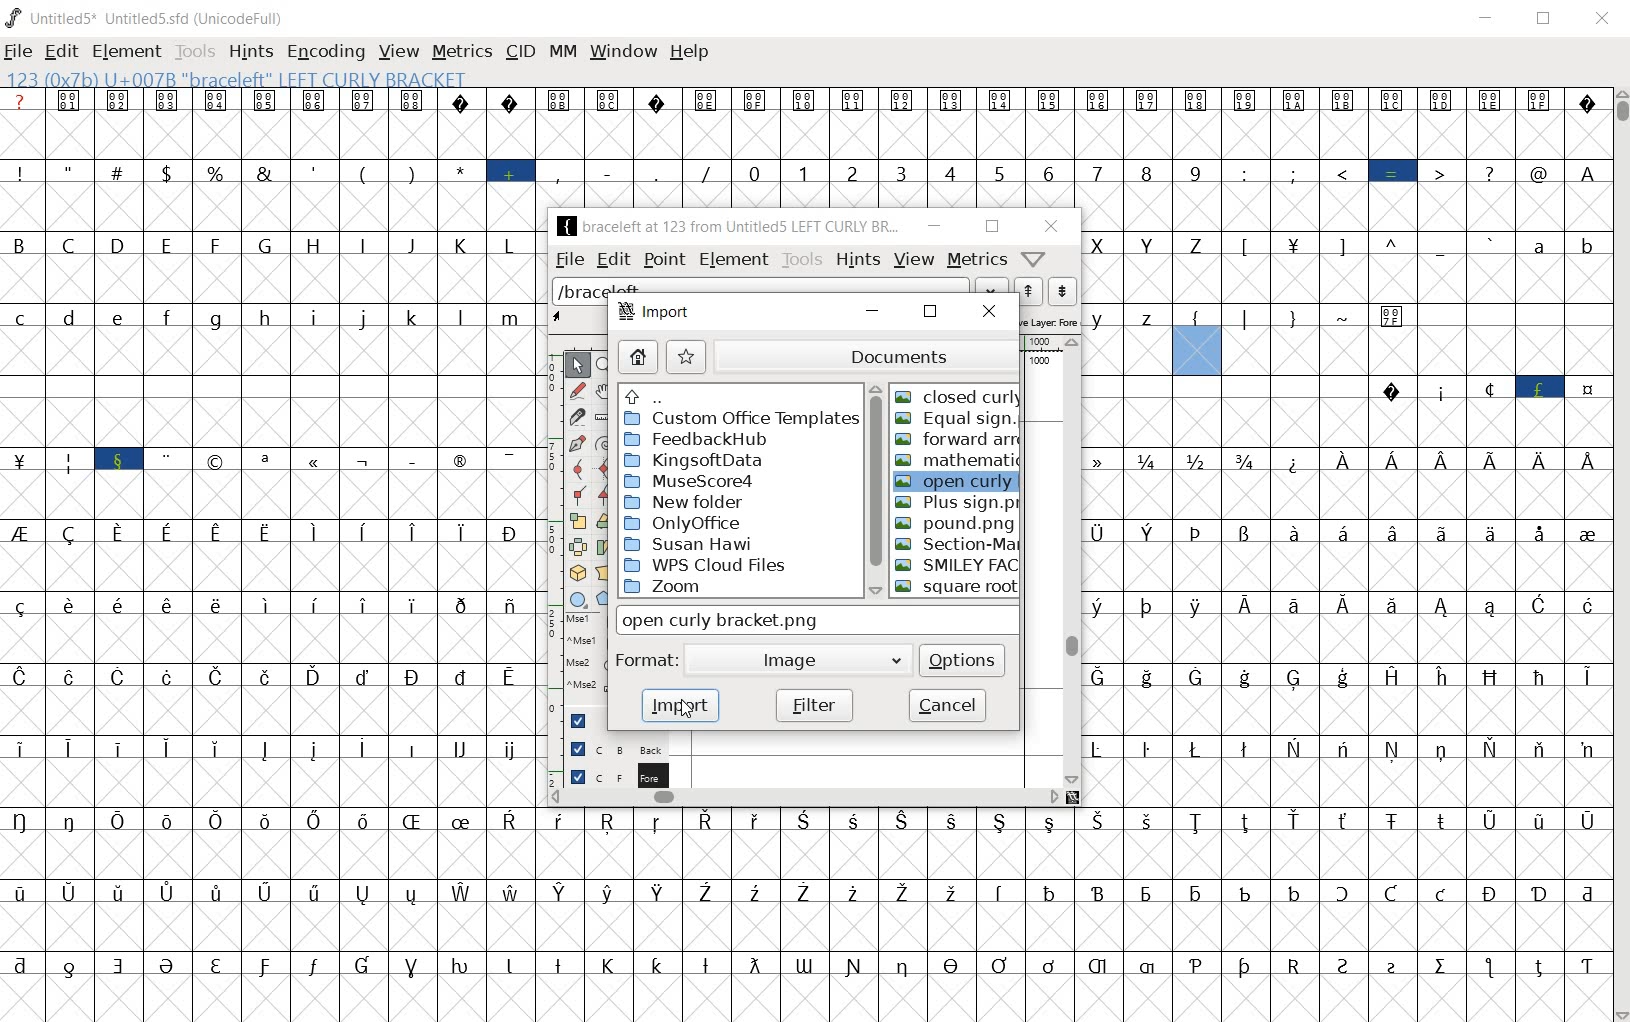  I want to click on filter, so click(813, 704).